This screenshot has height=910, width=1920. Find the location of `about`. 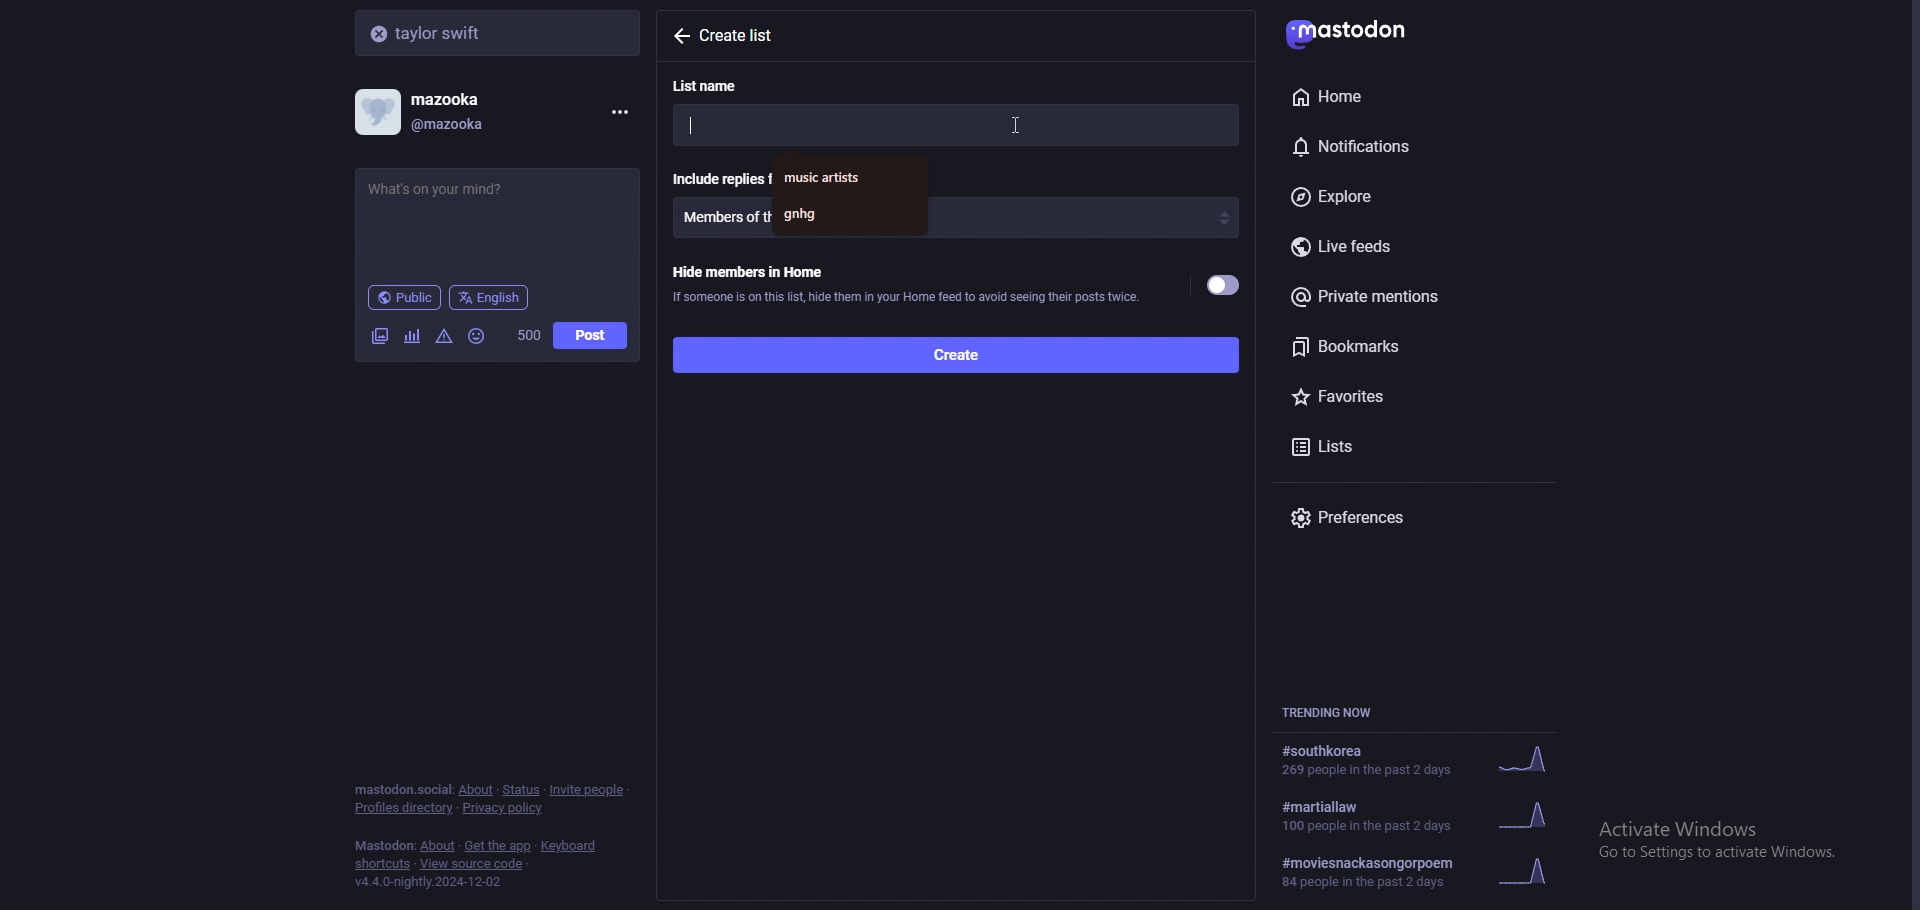

about is located at coordinates (439, 847).